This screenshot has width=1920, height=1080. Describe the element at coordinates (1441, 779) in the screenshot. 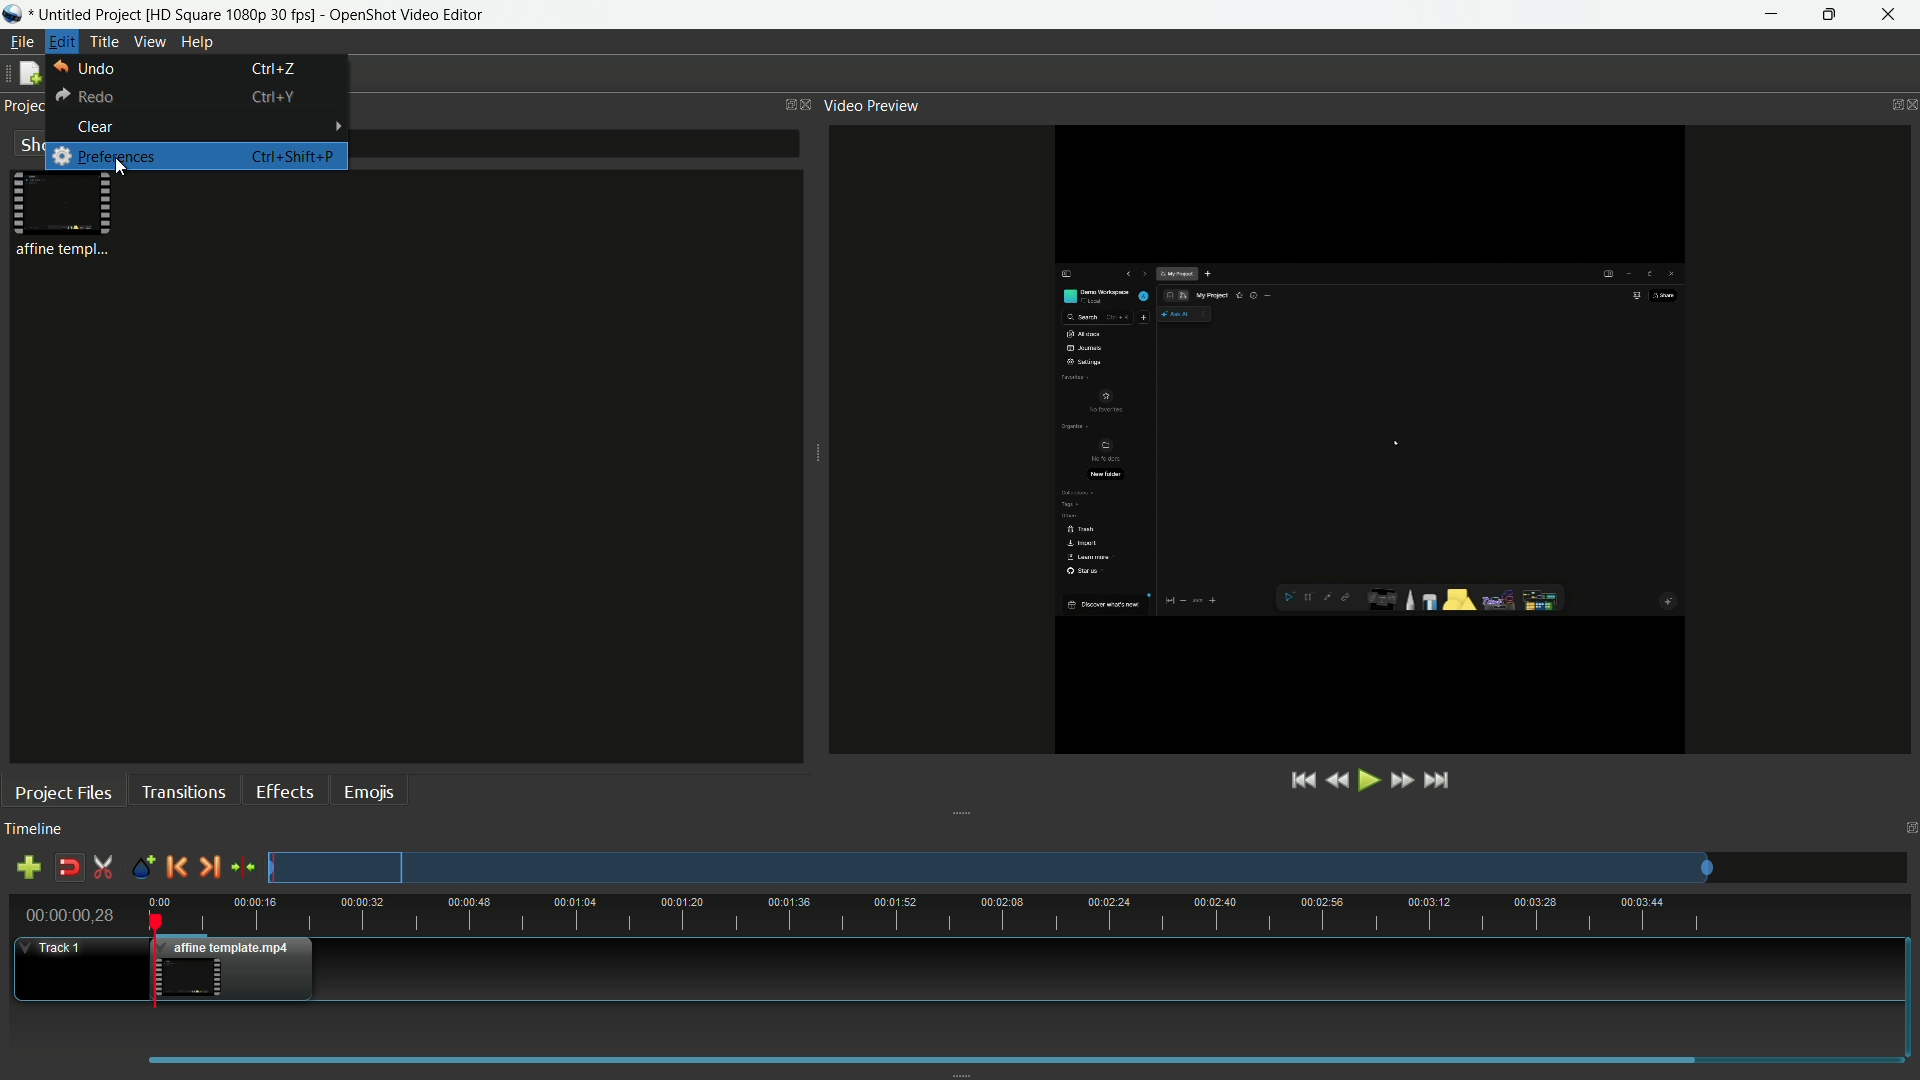

I see `jump to end` at that location.